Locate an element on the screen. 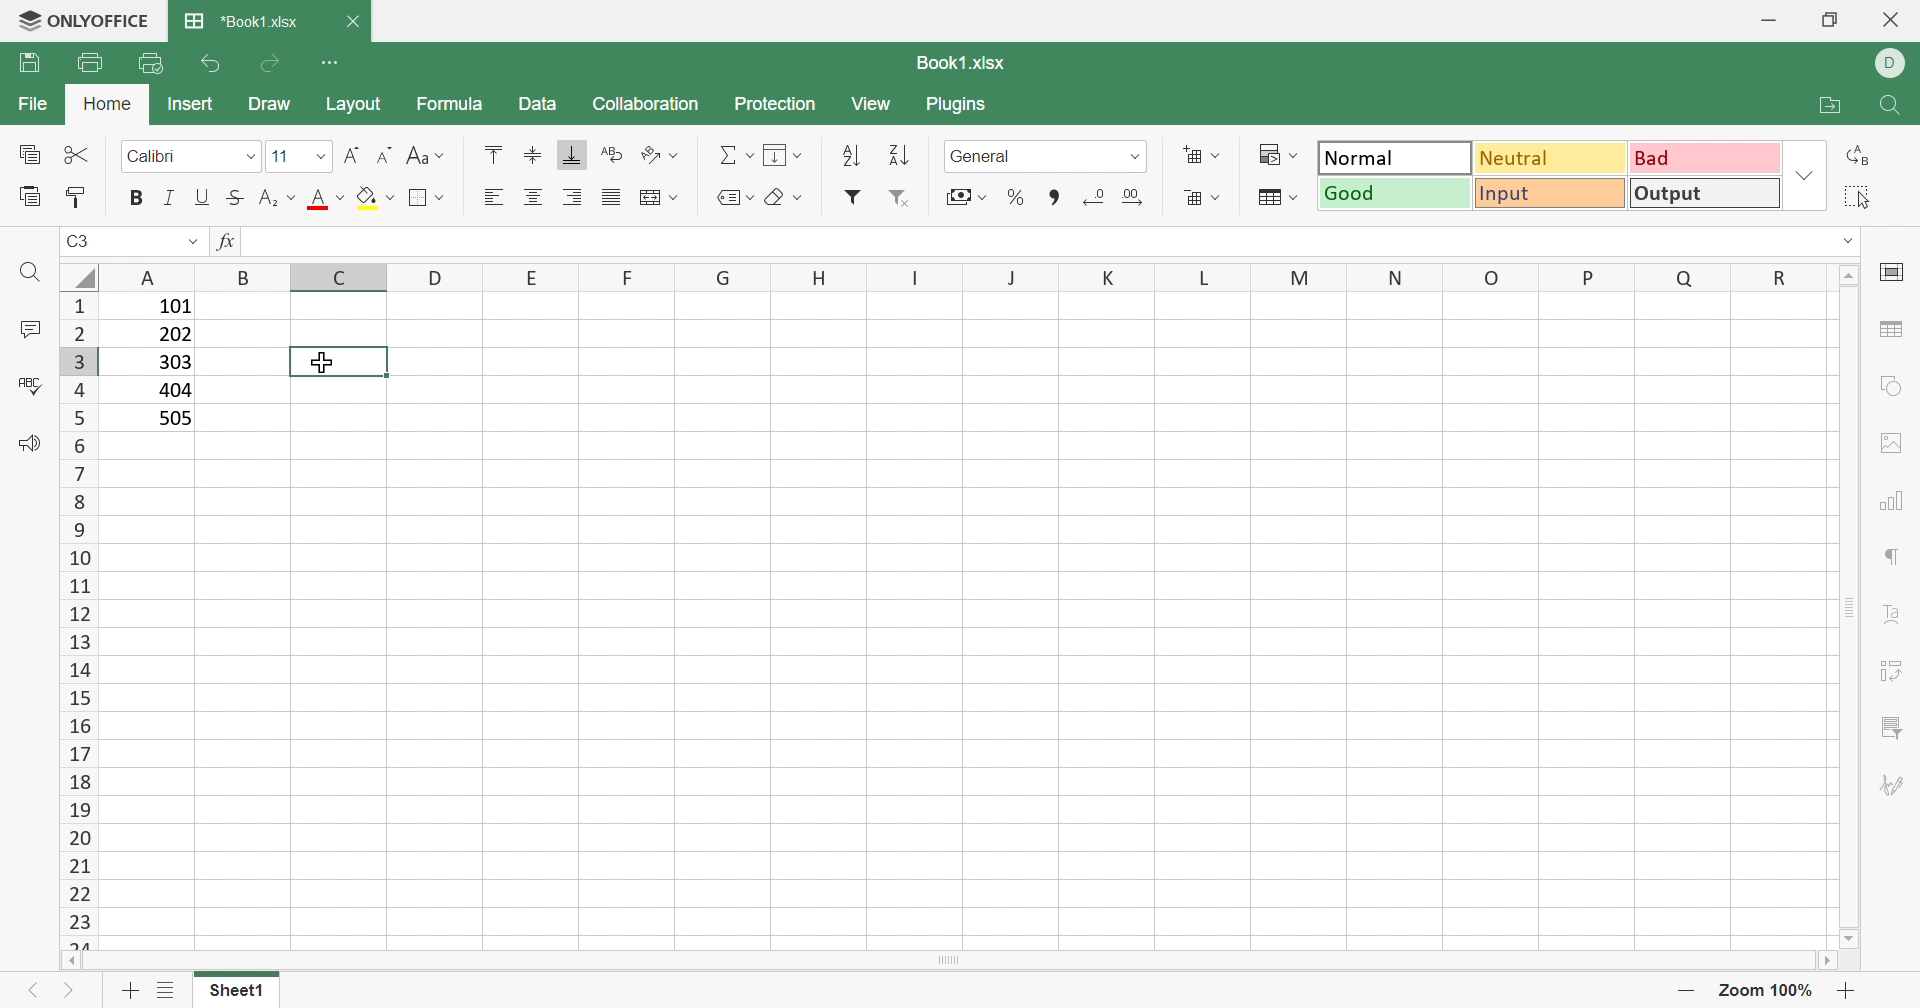  Save is located at coordinates (29, 65).